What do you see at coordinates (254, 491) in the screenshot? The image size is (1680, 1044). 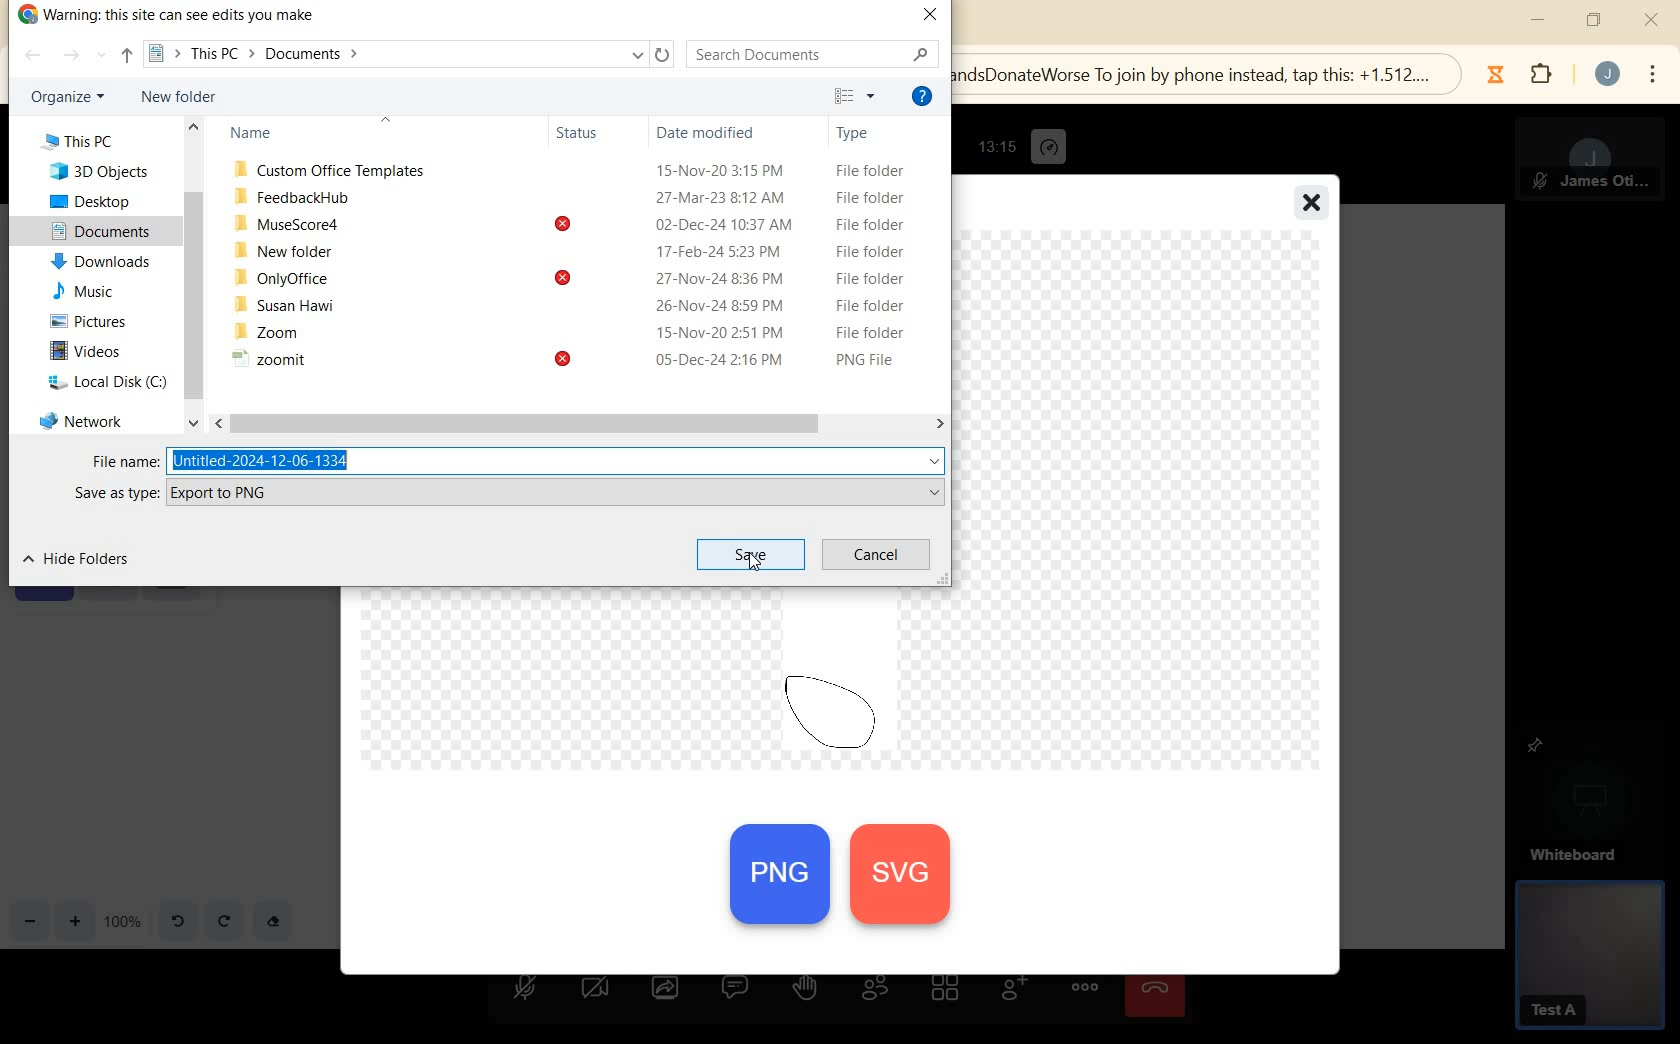 I see `Export to PNG` at bounding box center [254, 491].